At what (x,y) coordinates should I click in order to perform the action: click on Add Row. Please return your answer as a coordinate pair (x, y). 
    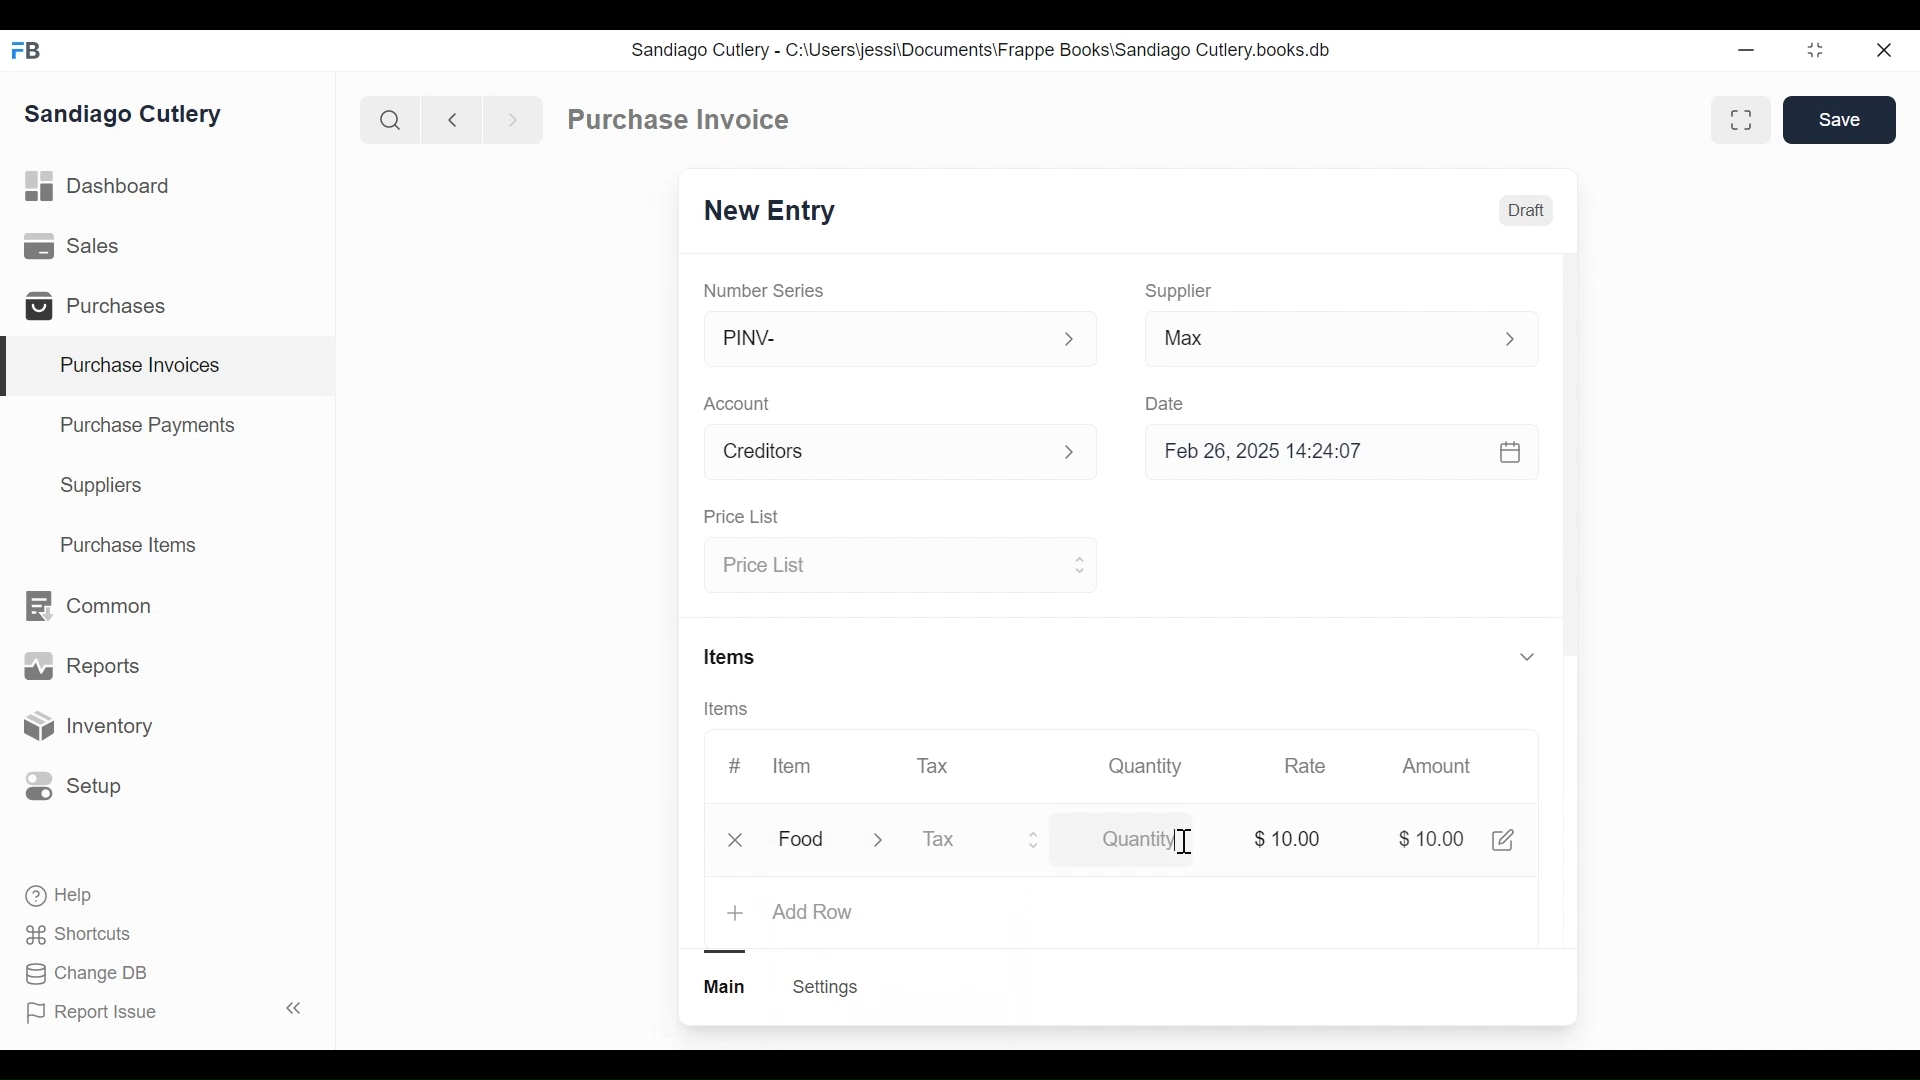
    Looking at the image, I should click on (813, 913).